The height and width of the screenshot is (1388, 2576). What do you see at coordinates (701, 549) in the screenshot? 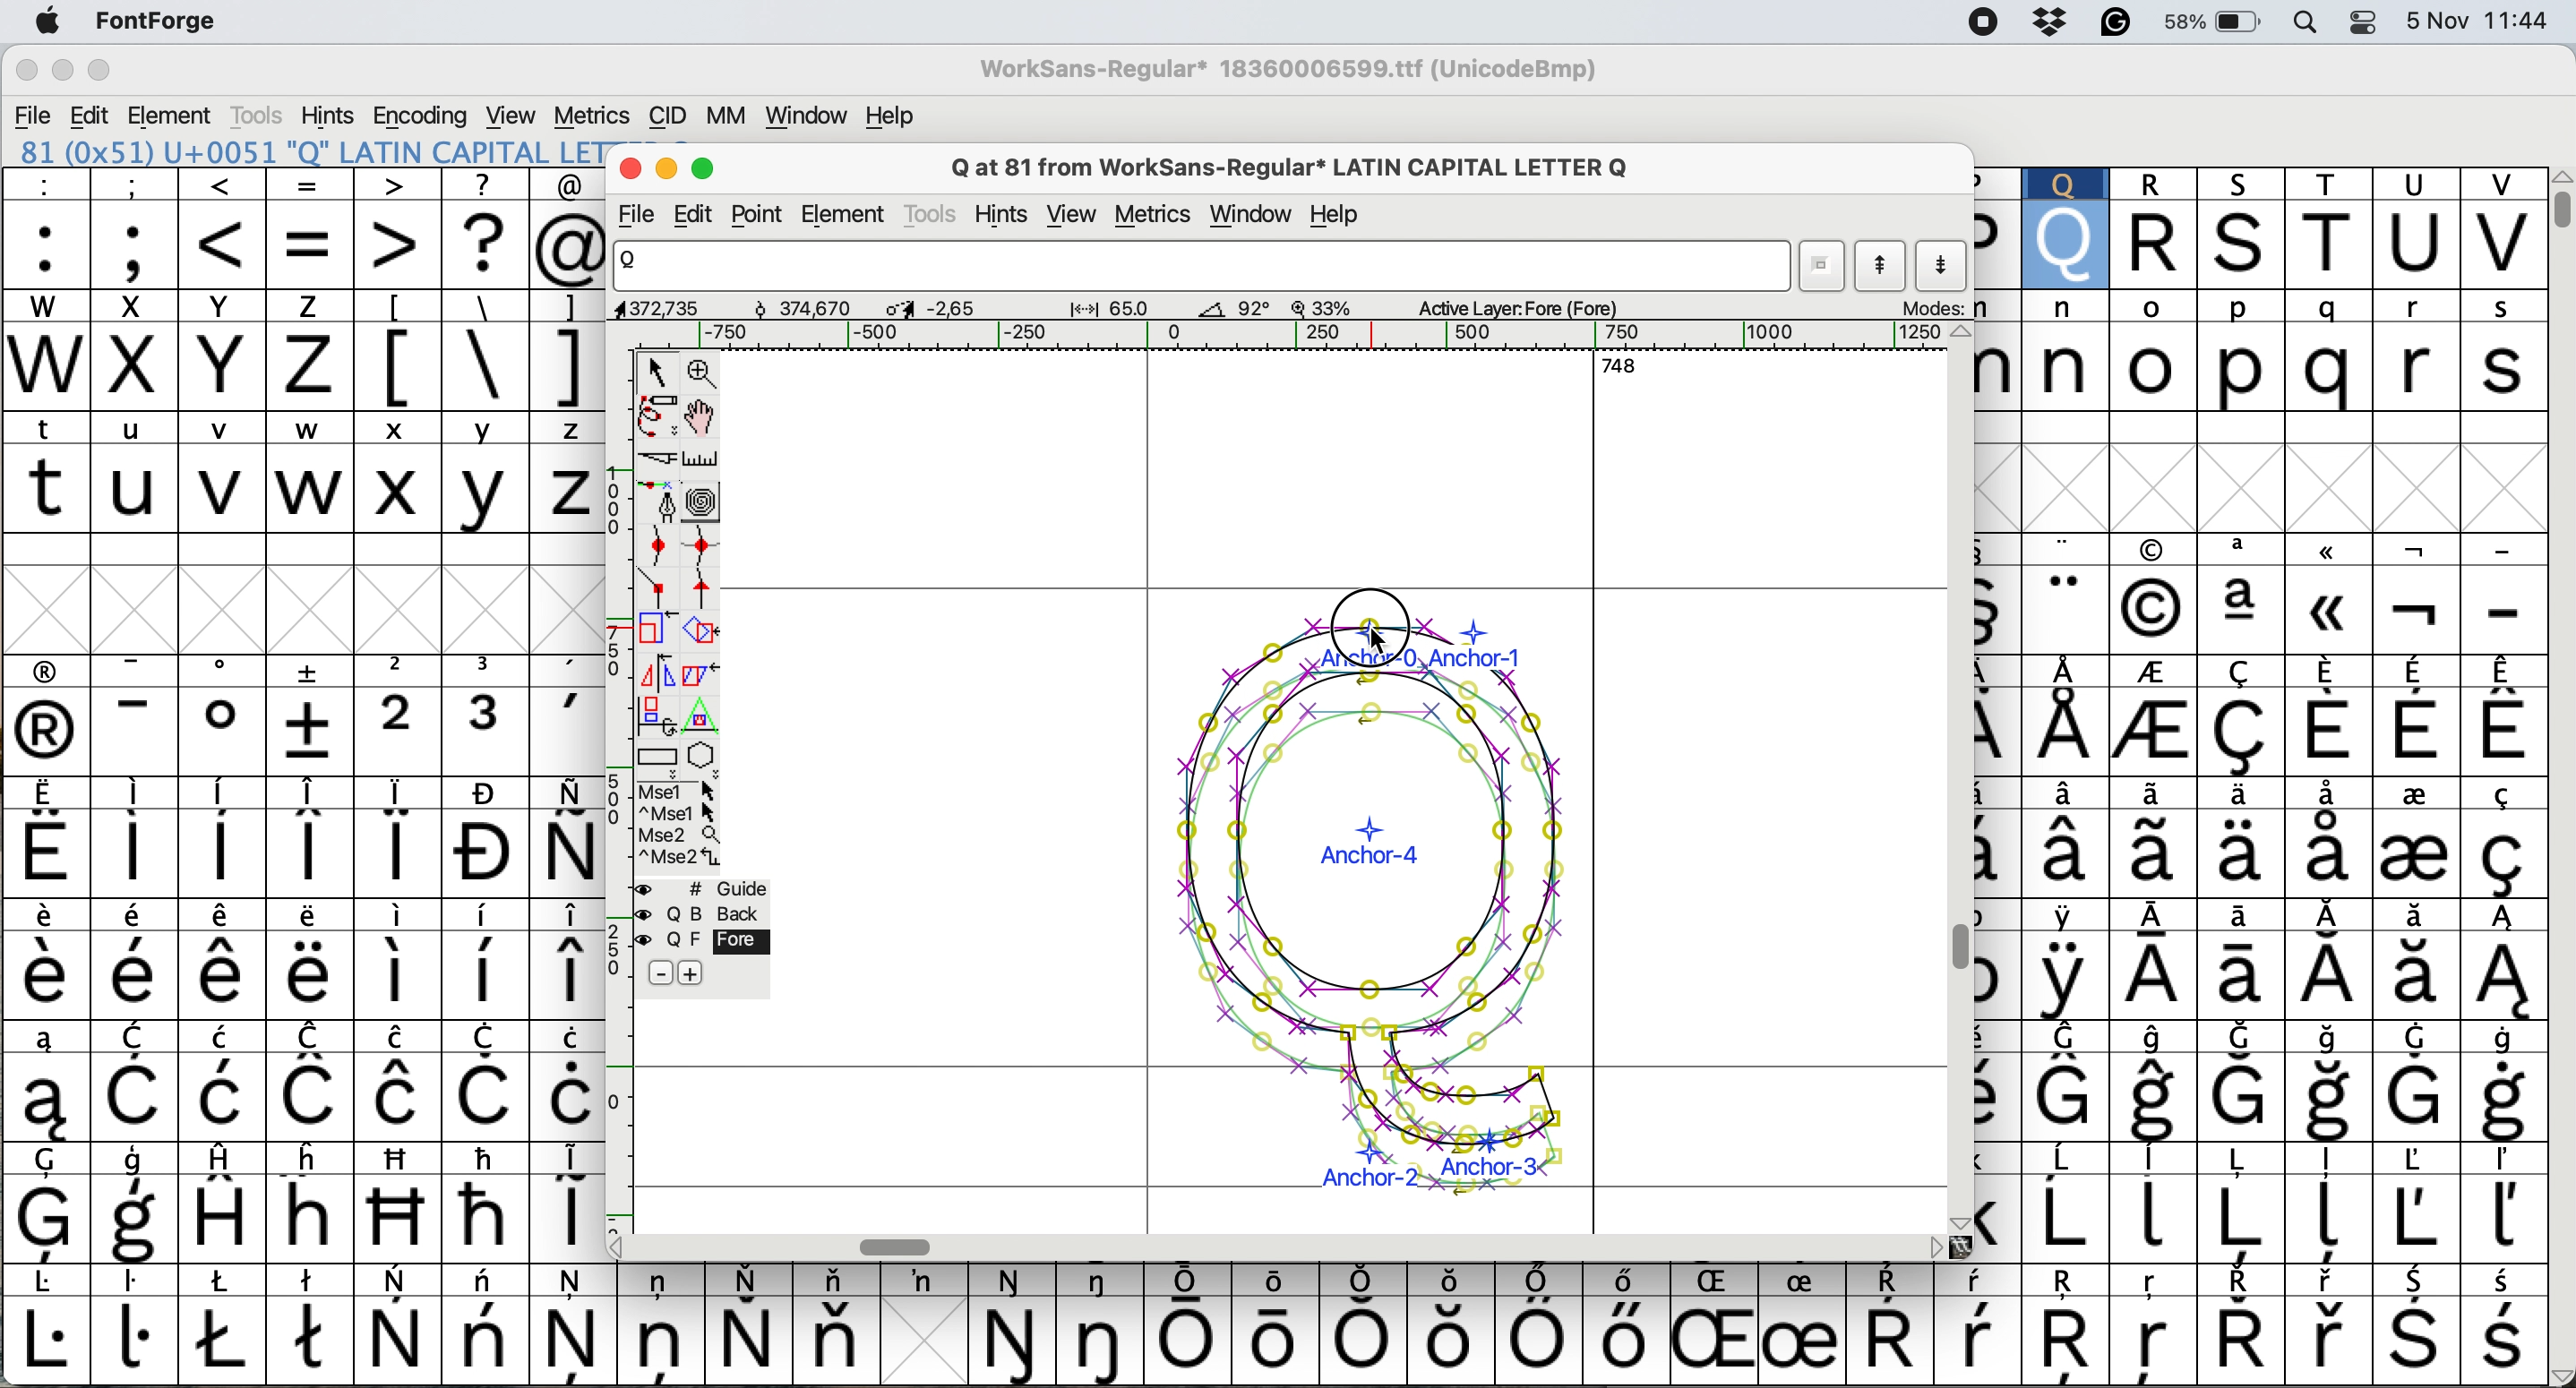
I see `add a curve point horizontal or vertical` at bounding box center [701, 549].